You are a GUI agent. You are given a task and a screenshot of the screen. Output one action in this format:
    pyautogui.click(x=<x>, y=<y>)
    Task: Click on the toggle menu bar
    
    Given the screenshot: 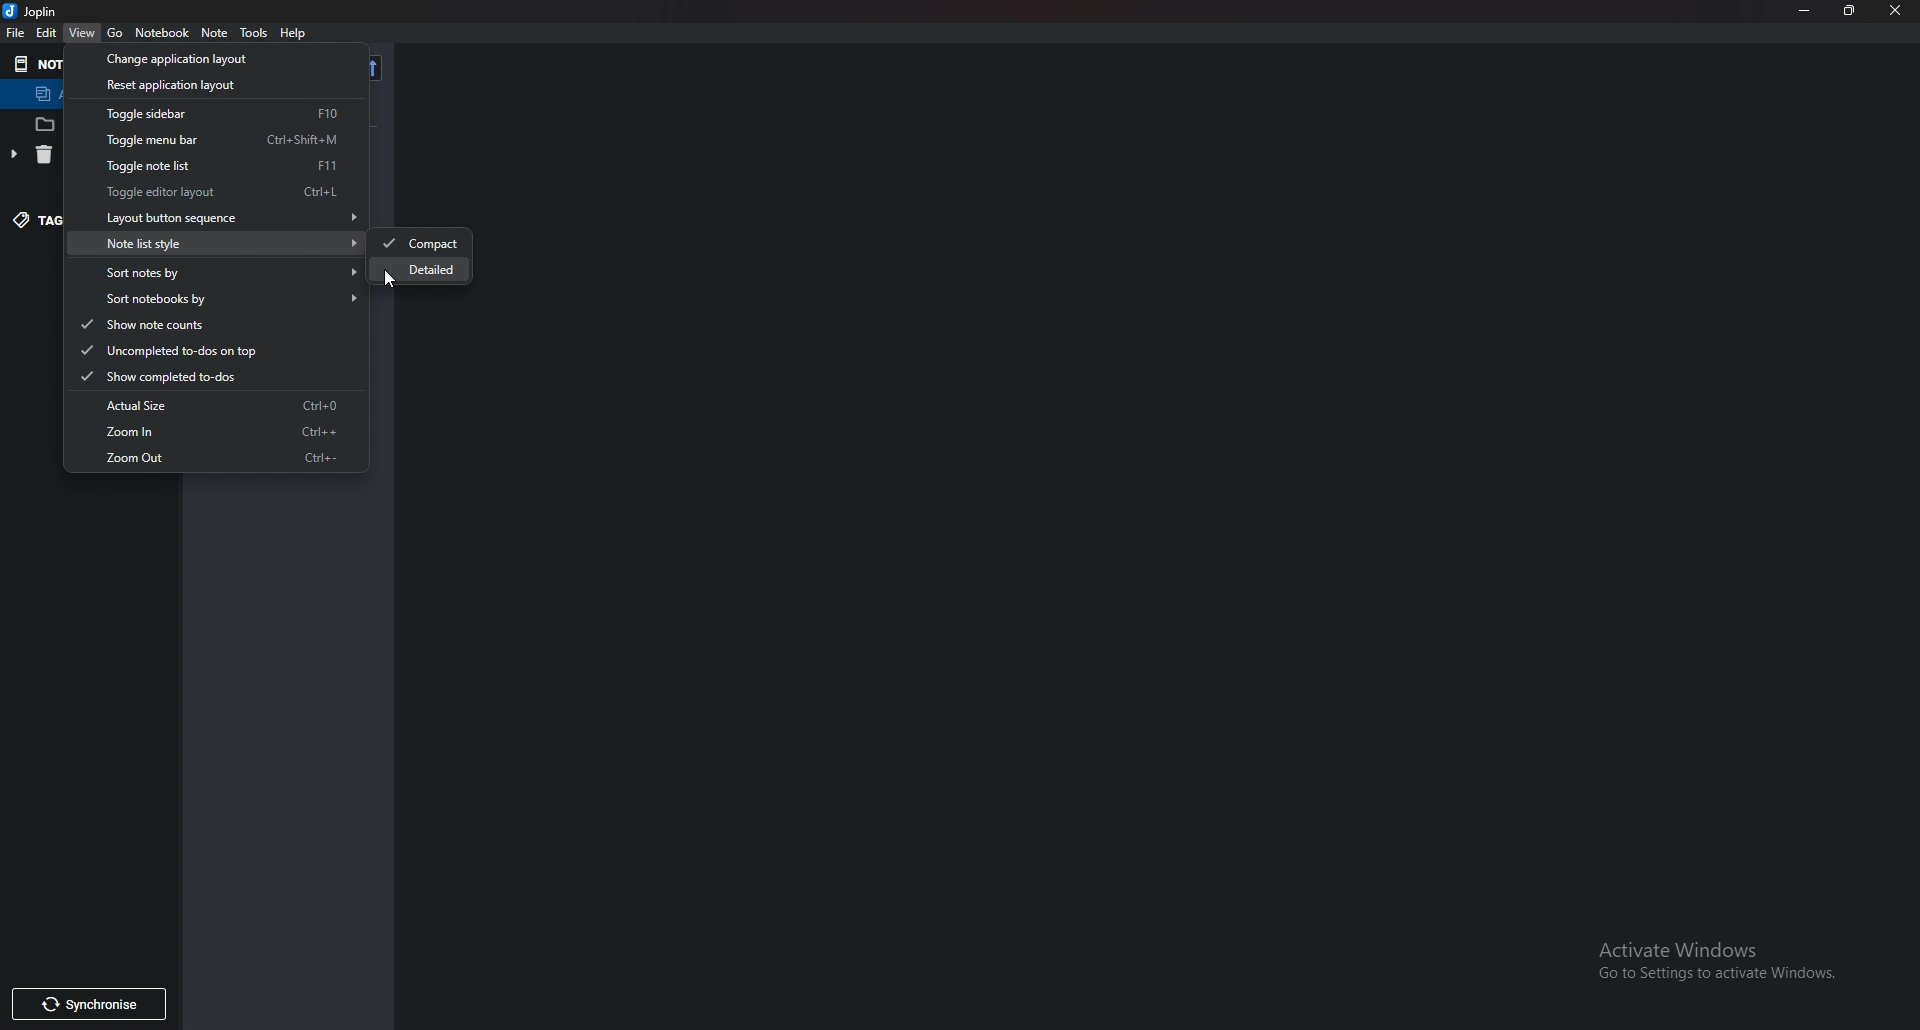 What is the action you would take?
    pyautogui.click(x=220, y=140)
    